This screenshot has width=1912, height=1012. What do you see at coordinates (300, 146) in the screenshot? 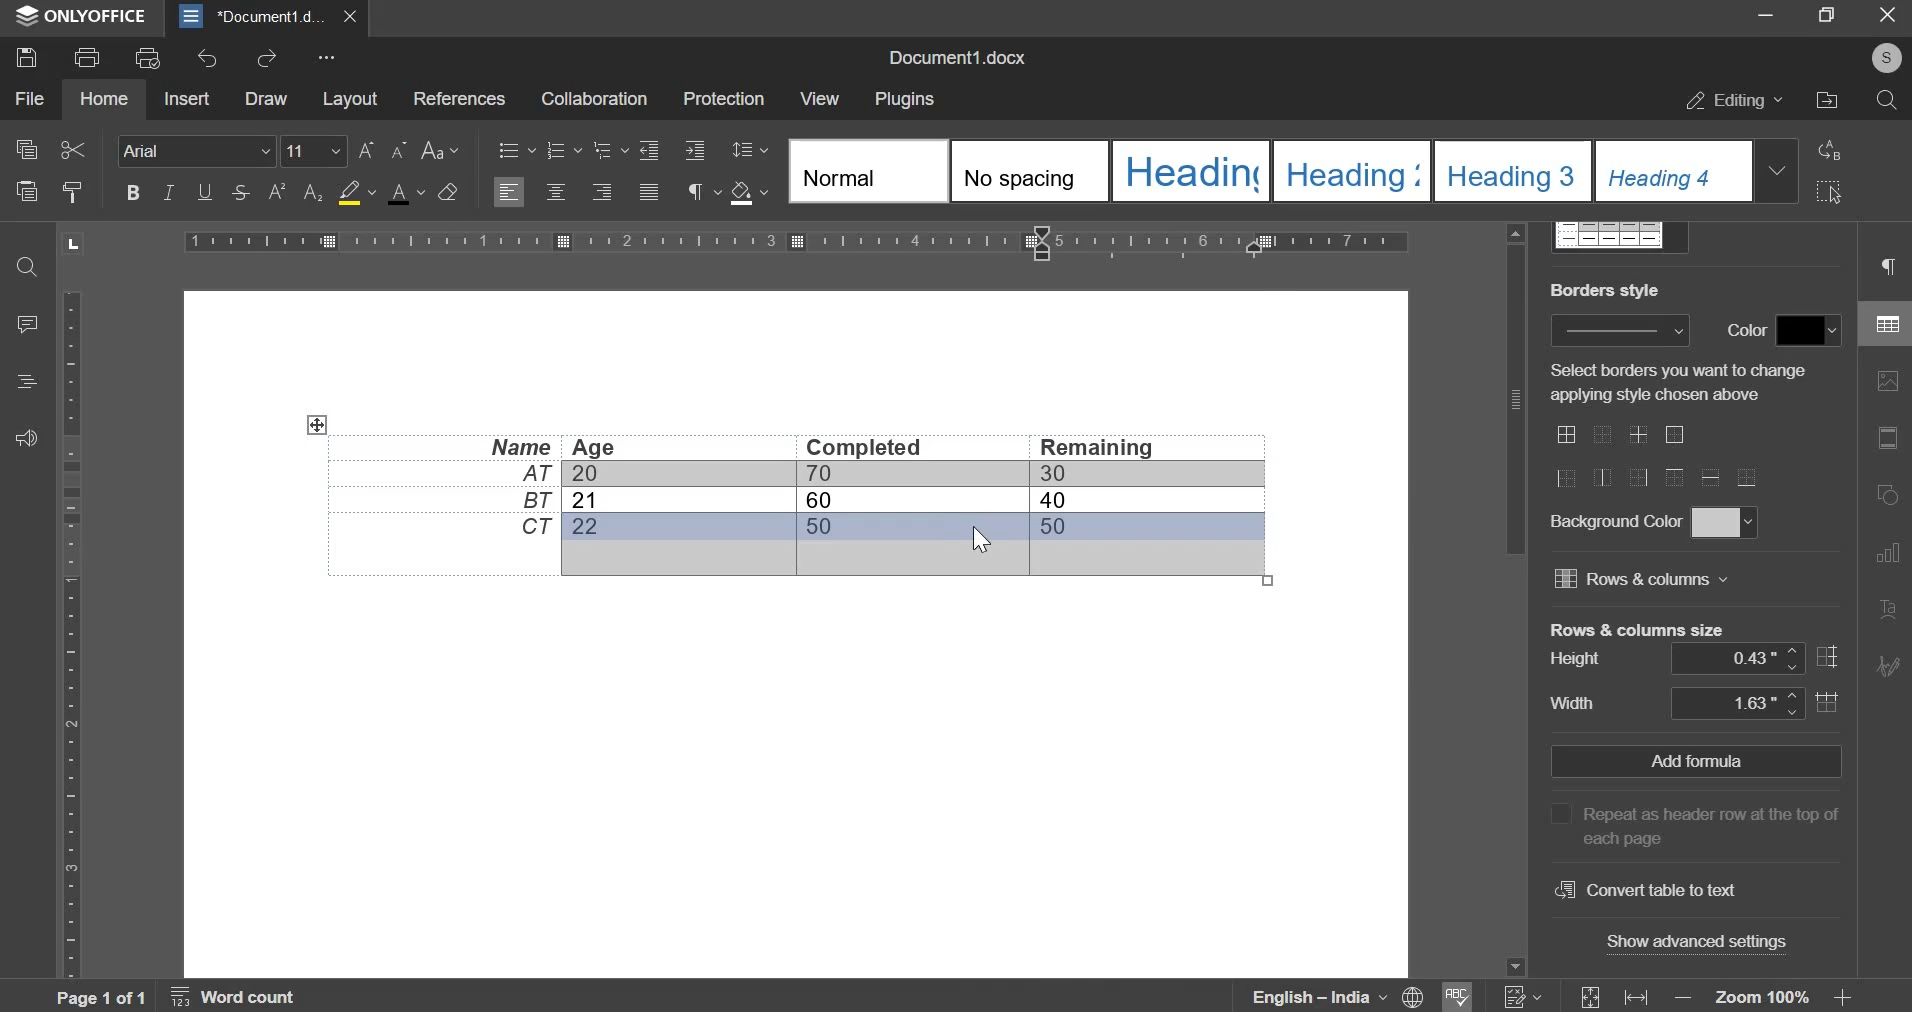
I see `font size` at bounding box center [300, 146].